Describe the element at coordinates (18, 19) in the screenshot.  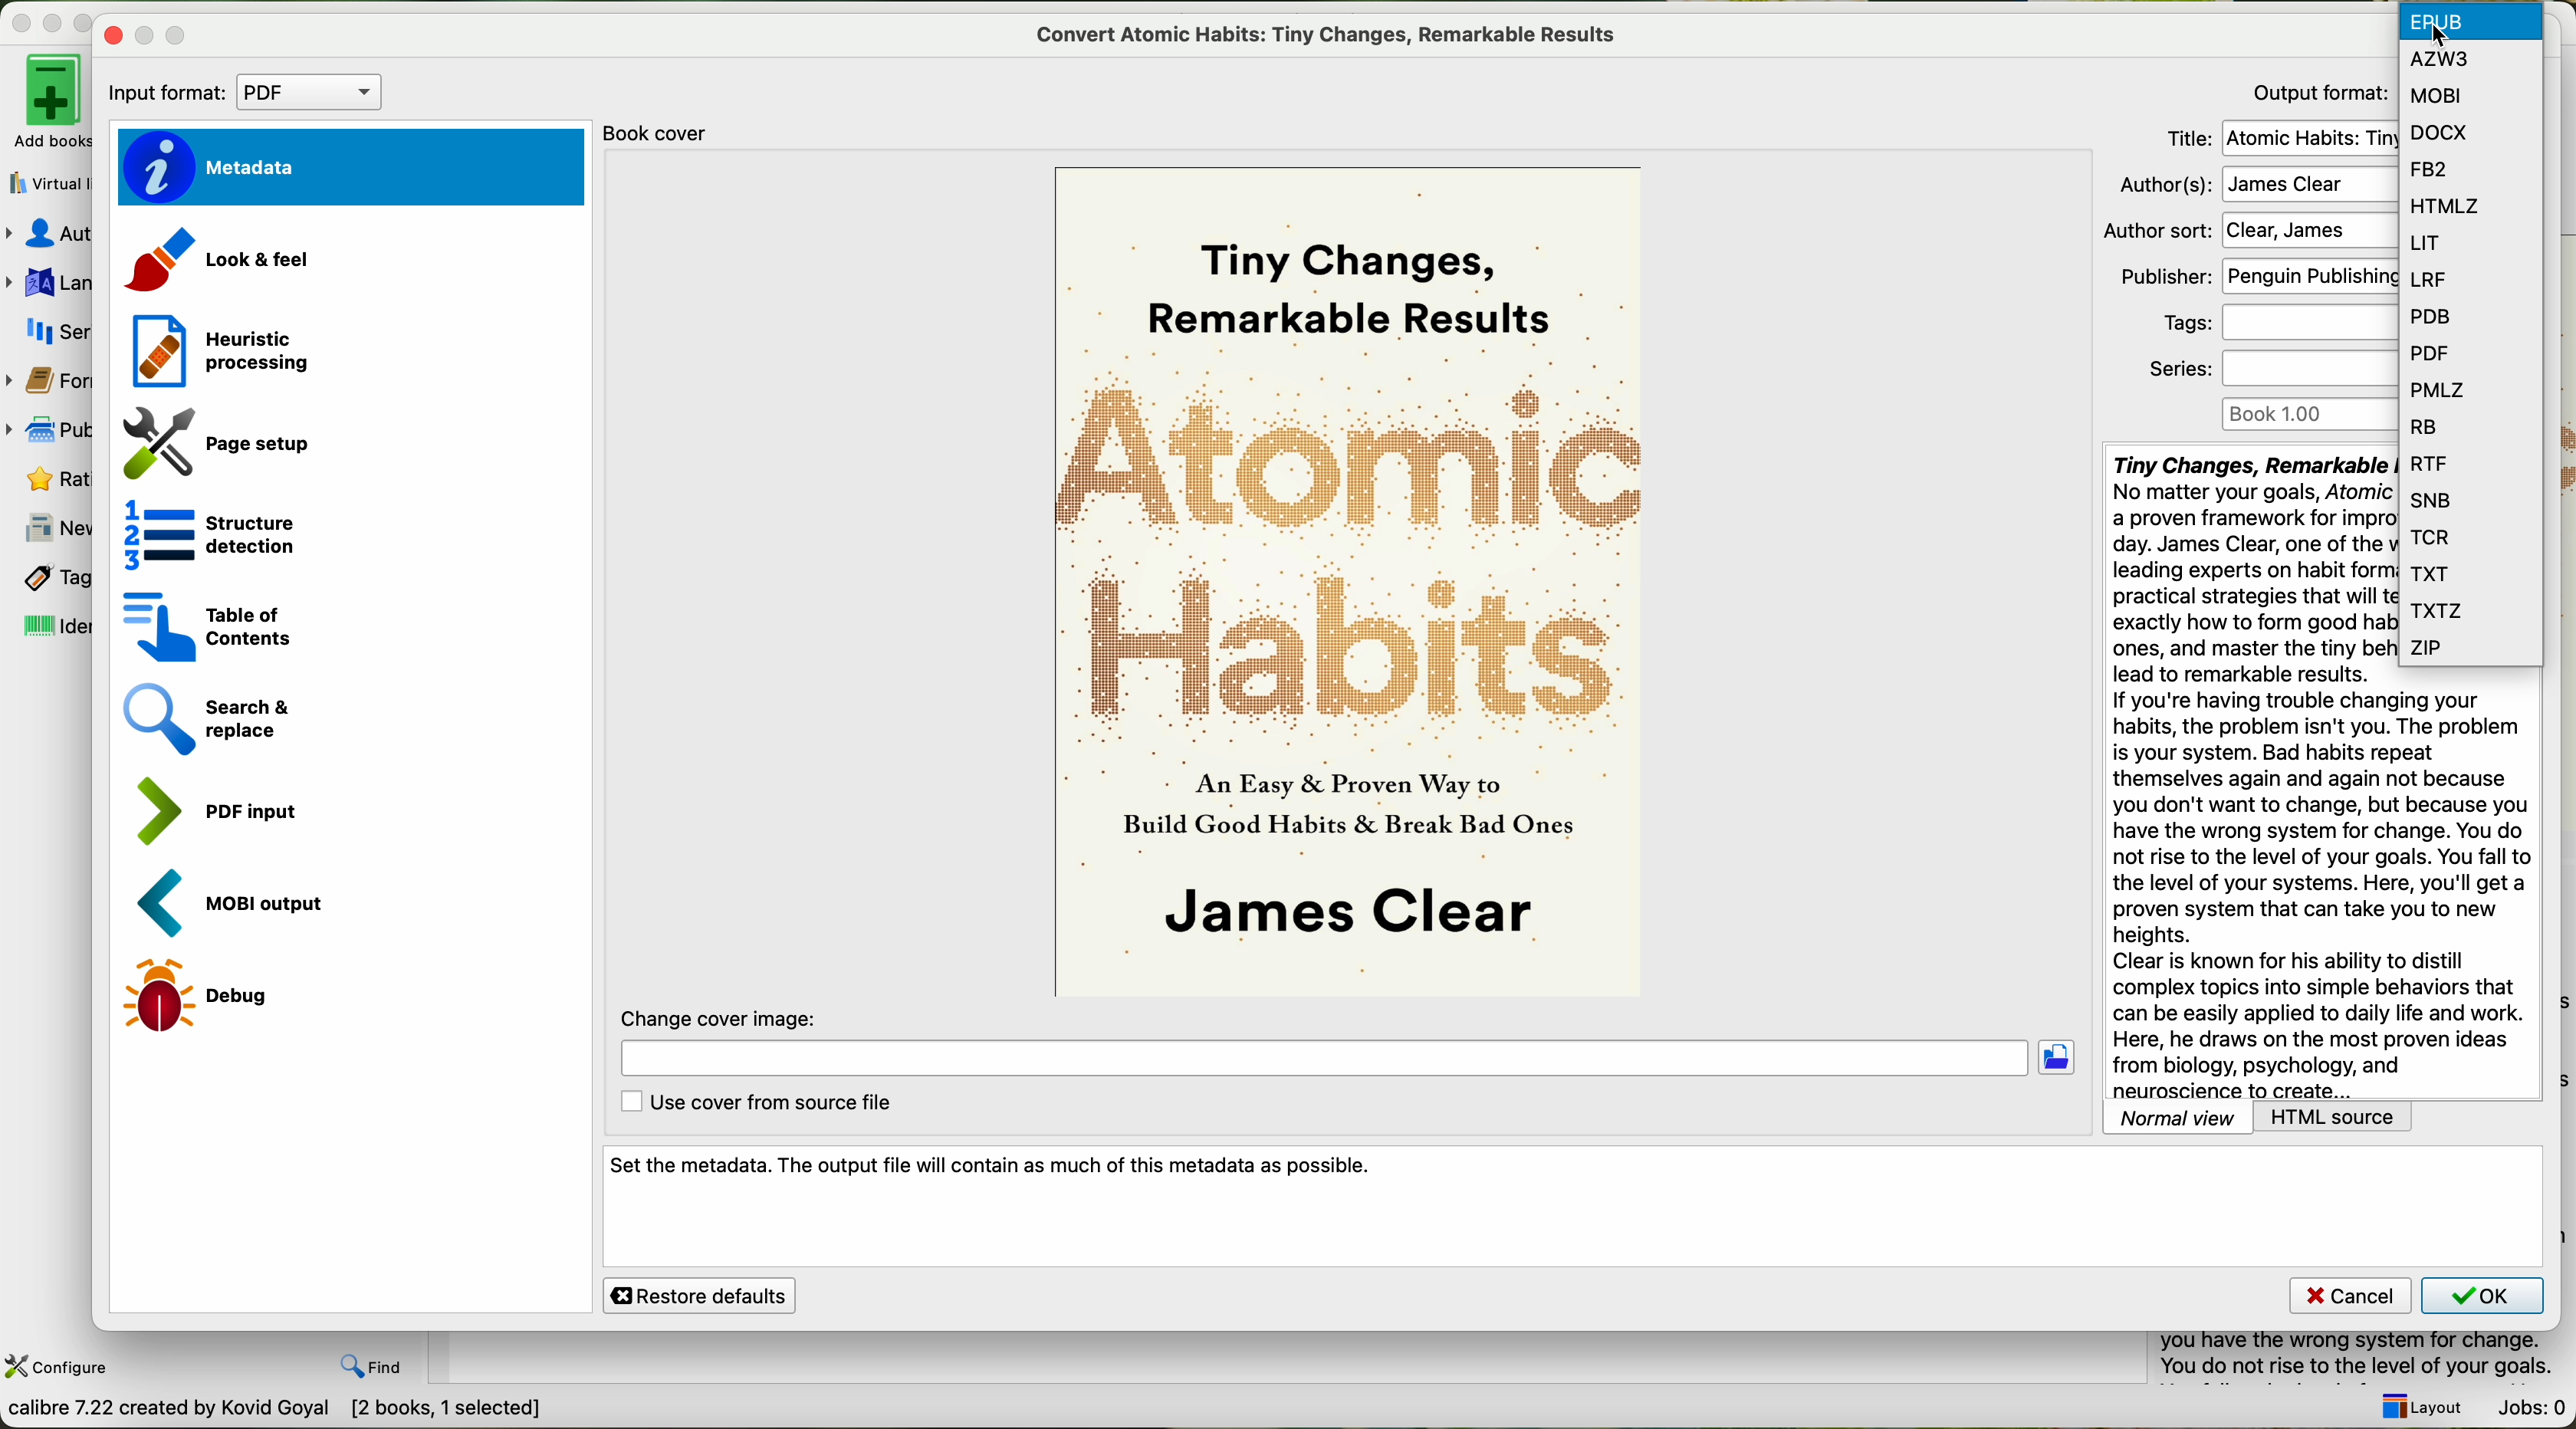
I see `close program` at that location.